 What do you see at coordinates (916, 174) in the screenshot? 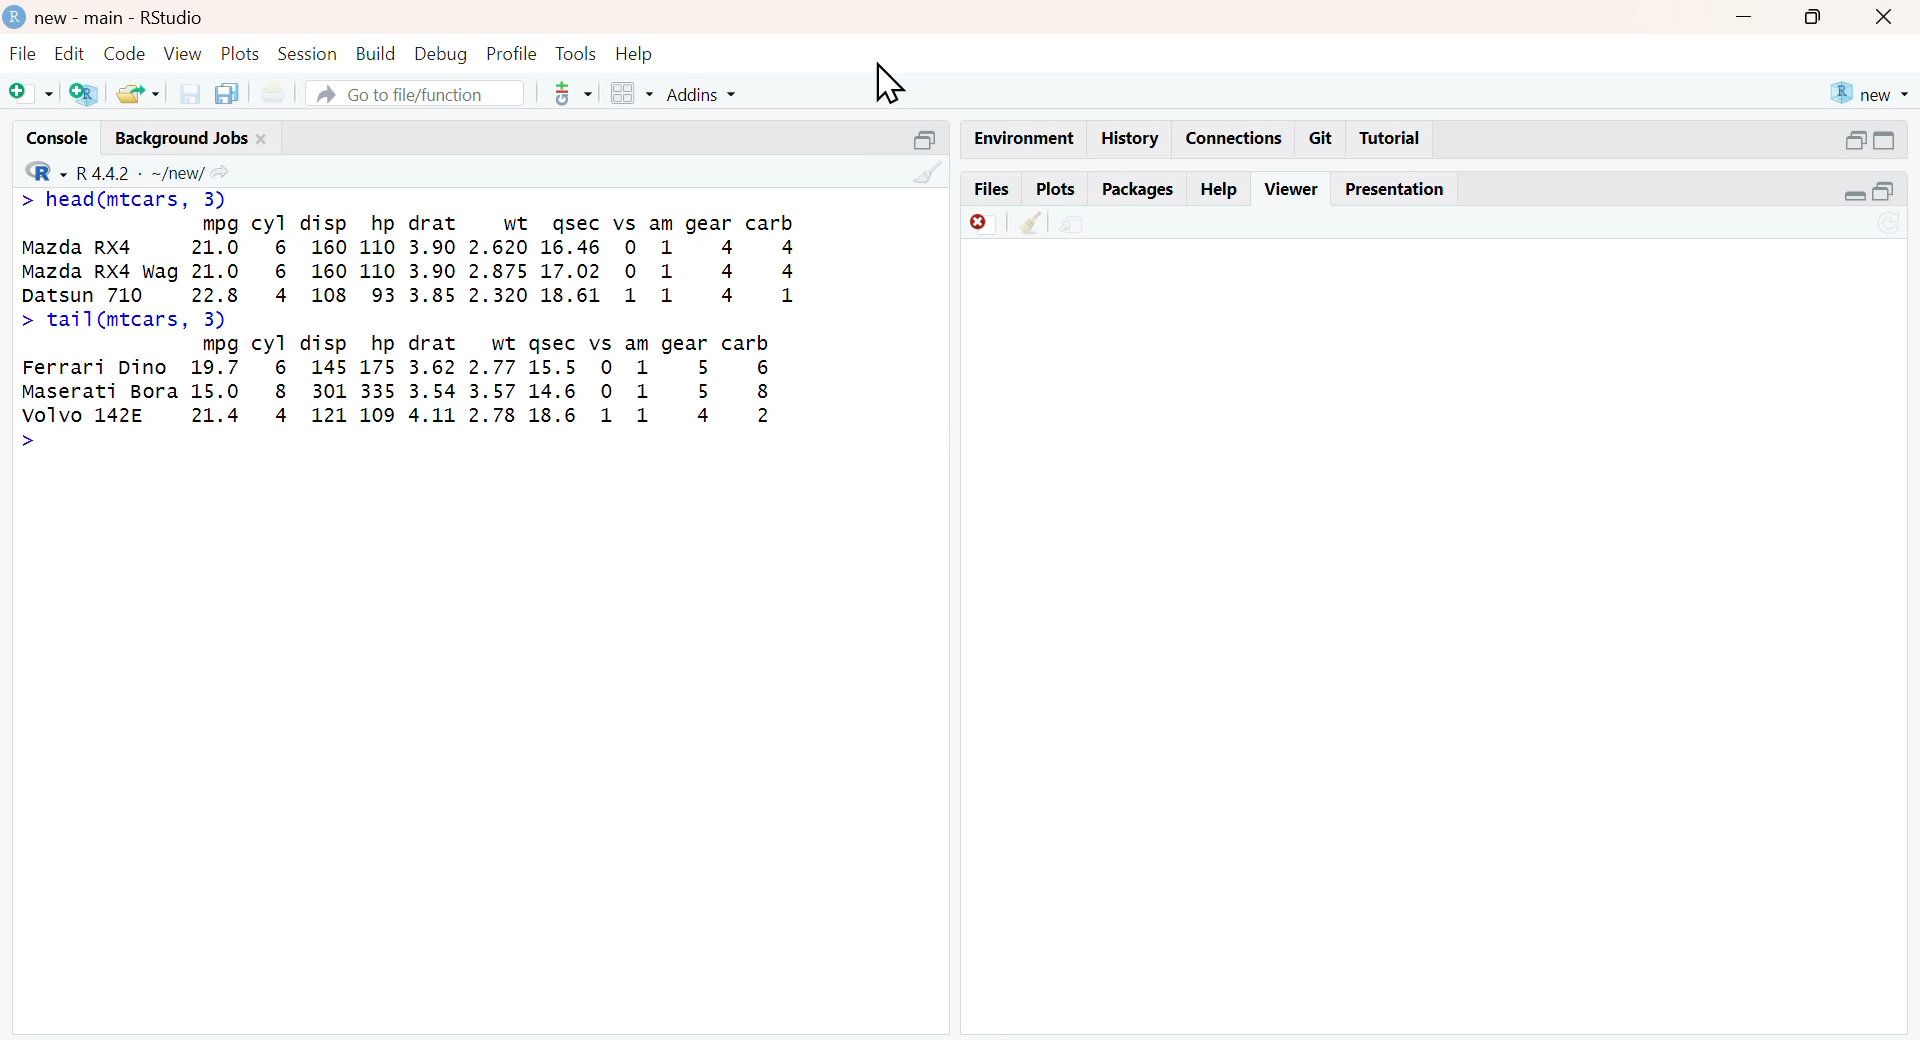
I see `clear console` at bounding box center [916, 174].